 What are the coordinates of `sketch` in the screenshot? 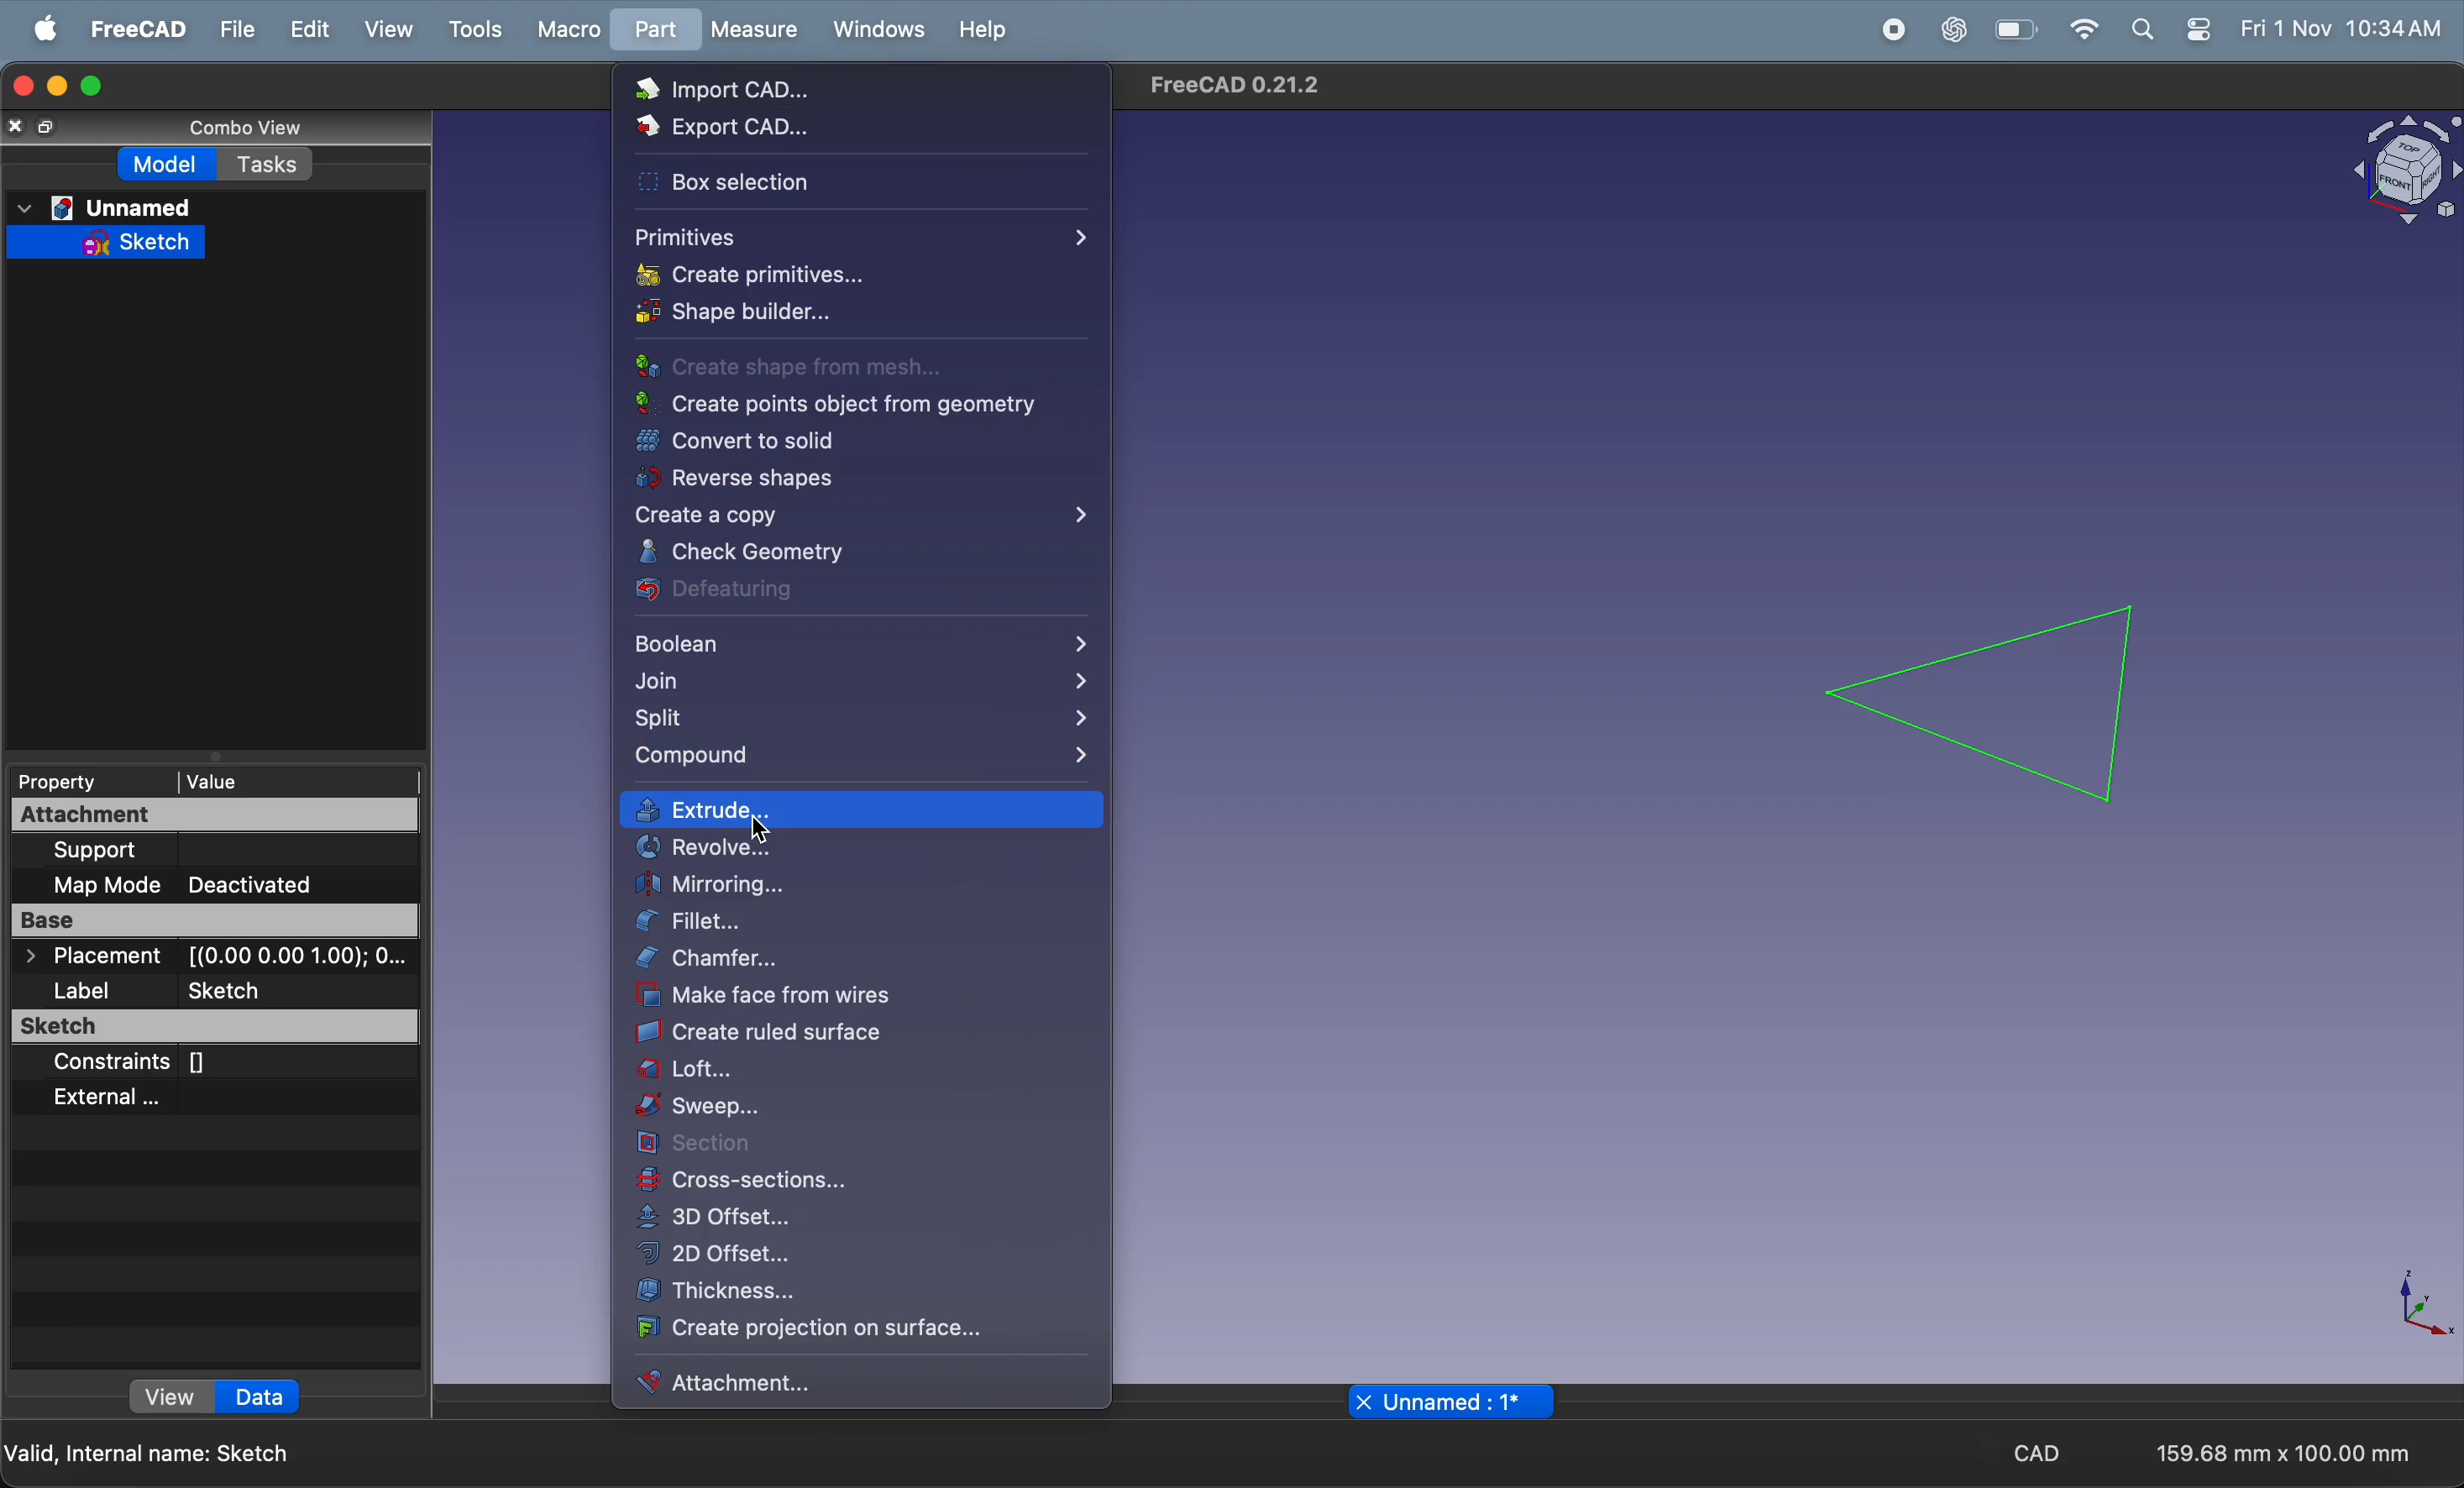 It's located at (216, 1029).